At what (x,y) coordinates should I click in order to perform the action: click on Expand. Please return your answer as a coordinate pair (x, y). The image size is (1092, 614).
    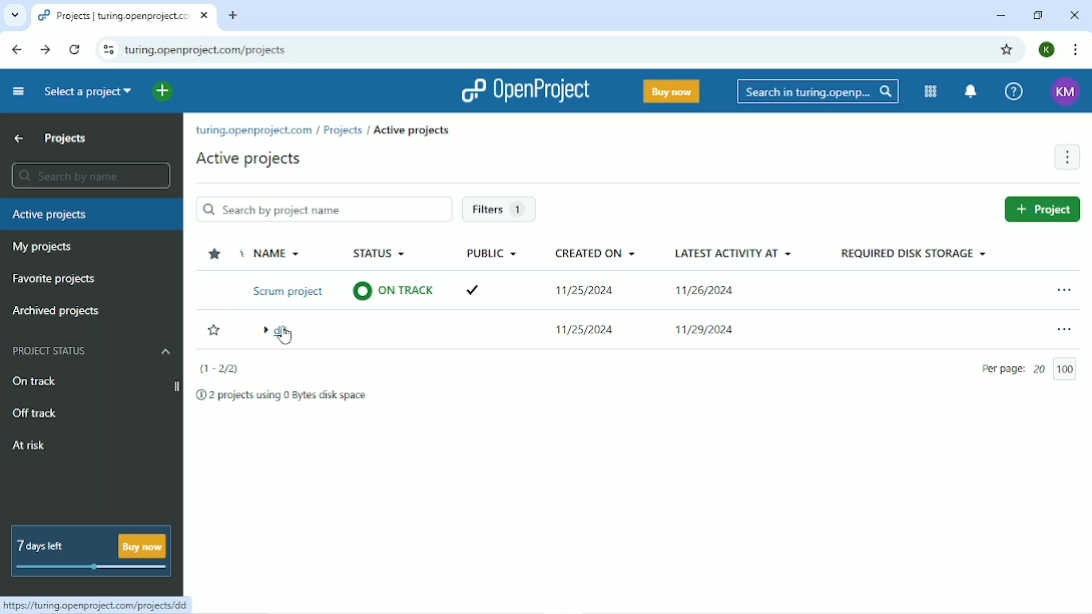
    Looking at the image, I should click on (176, 384).